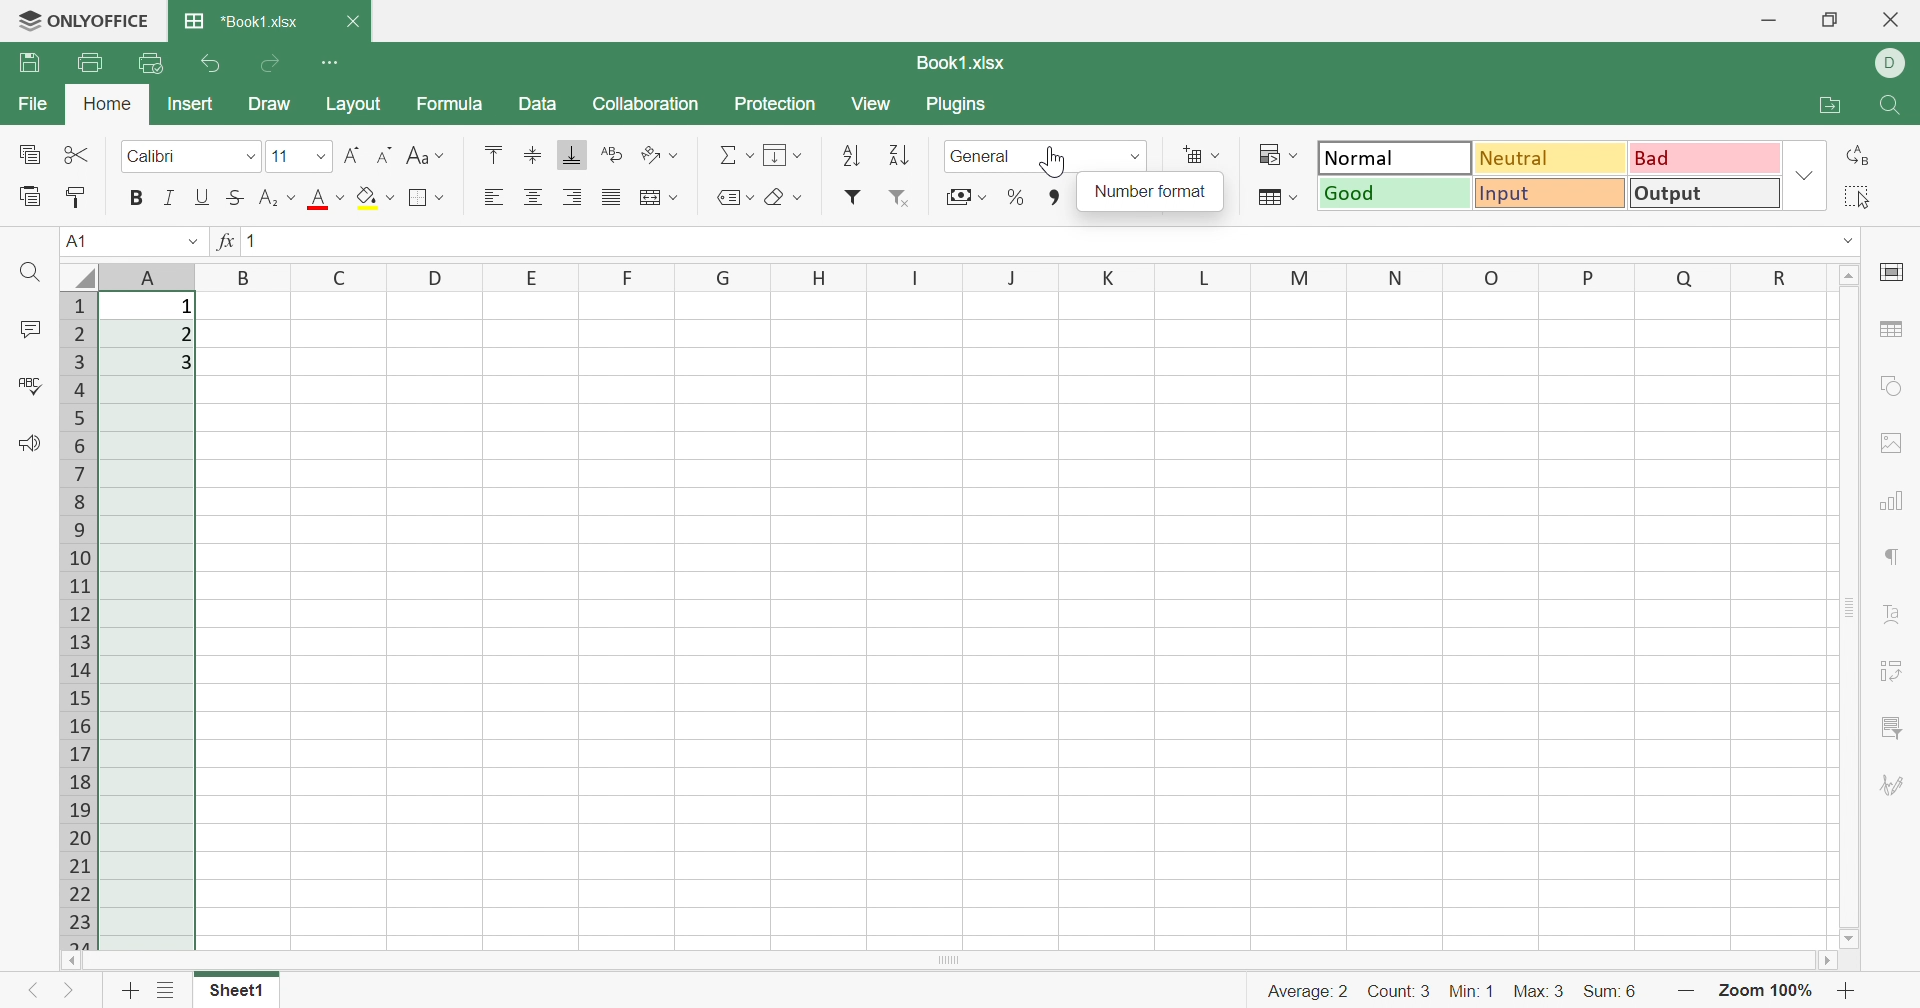 The image size is (1920, 1008). Describe the element at coordinates (1893, 673) in the screenshot. I see `Pivot table settings` at that location.